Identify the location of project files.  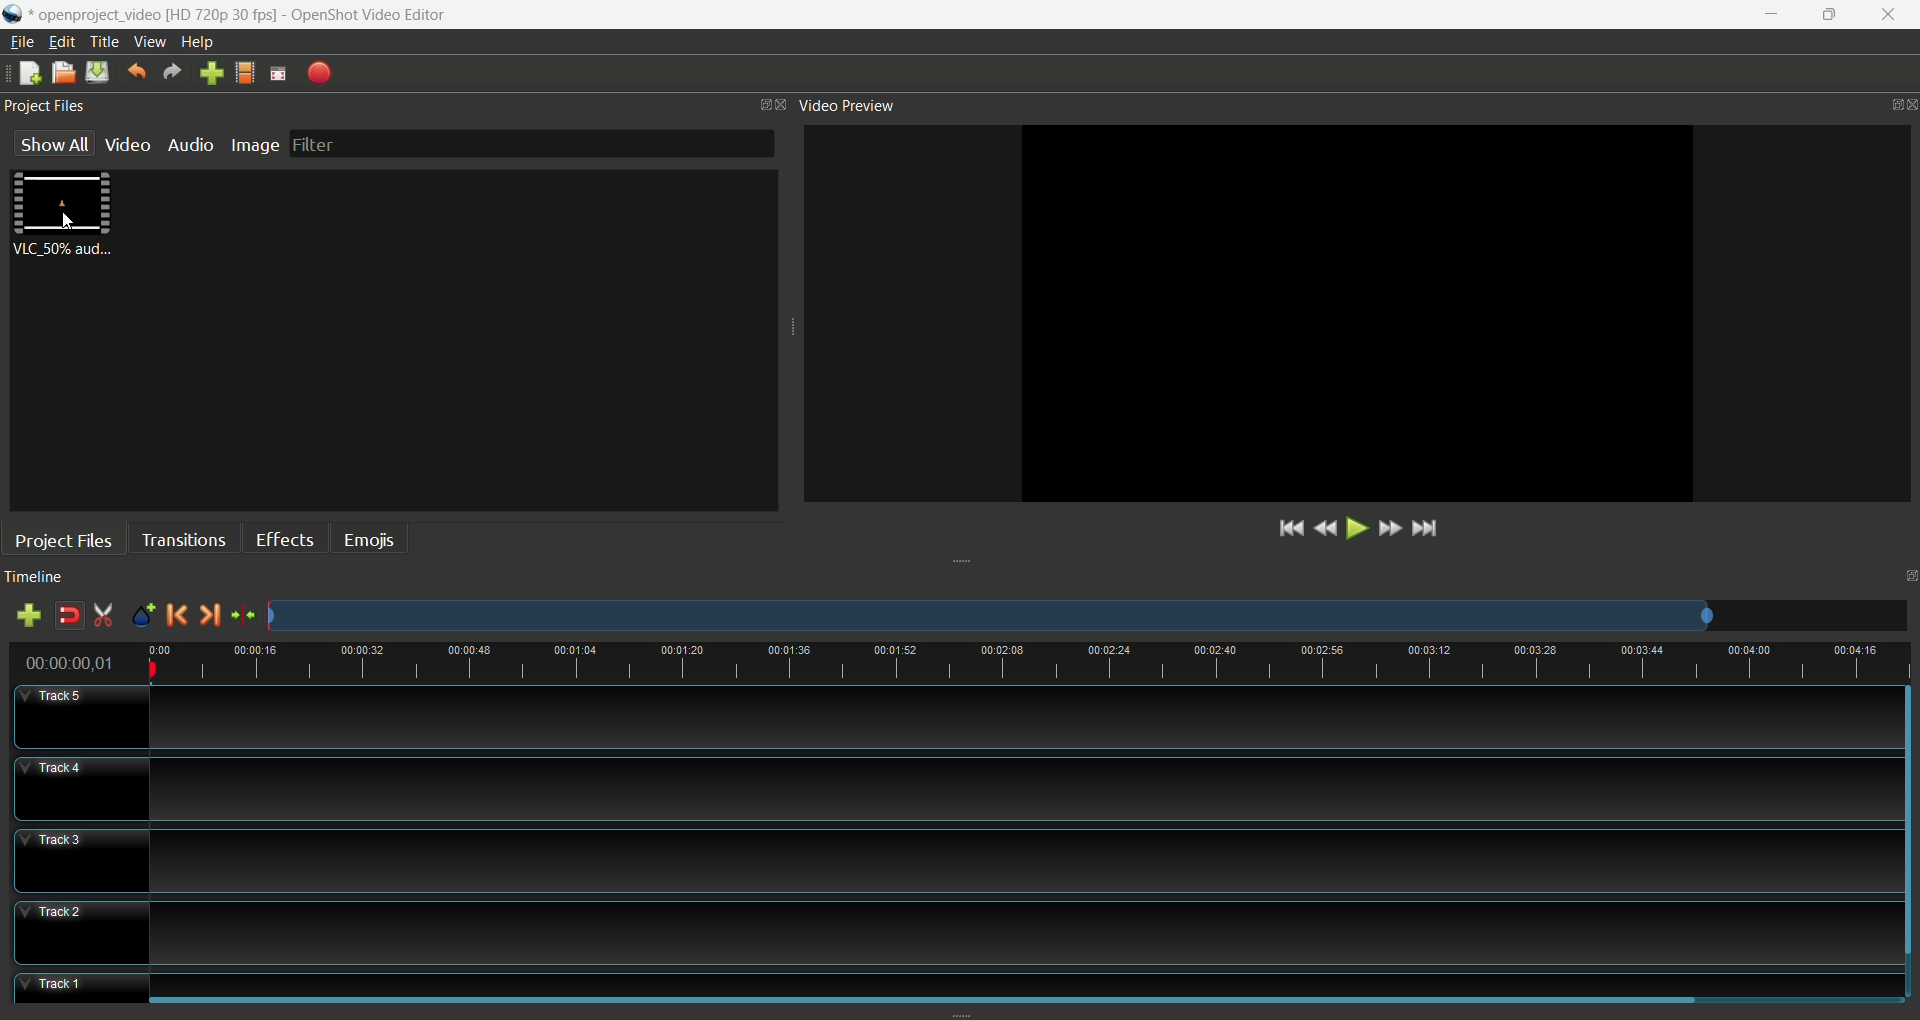
(63, 541).